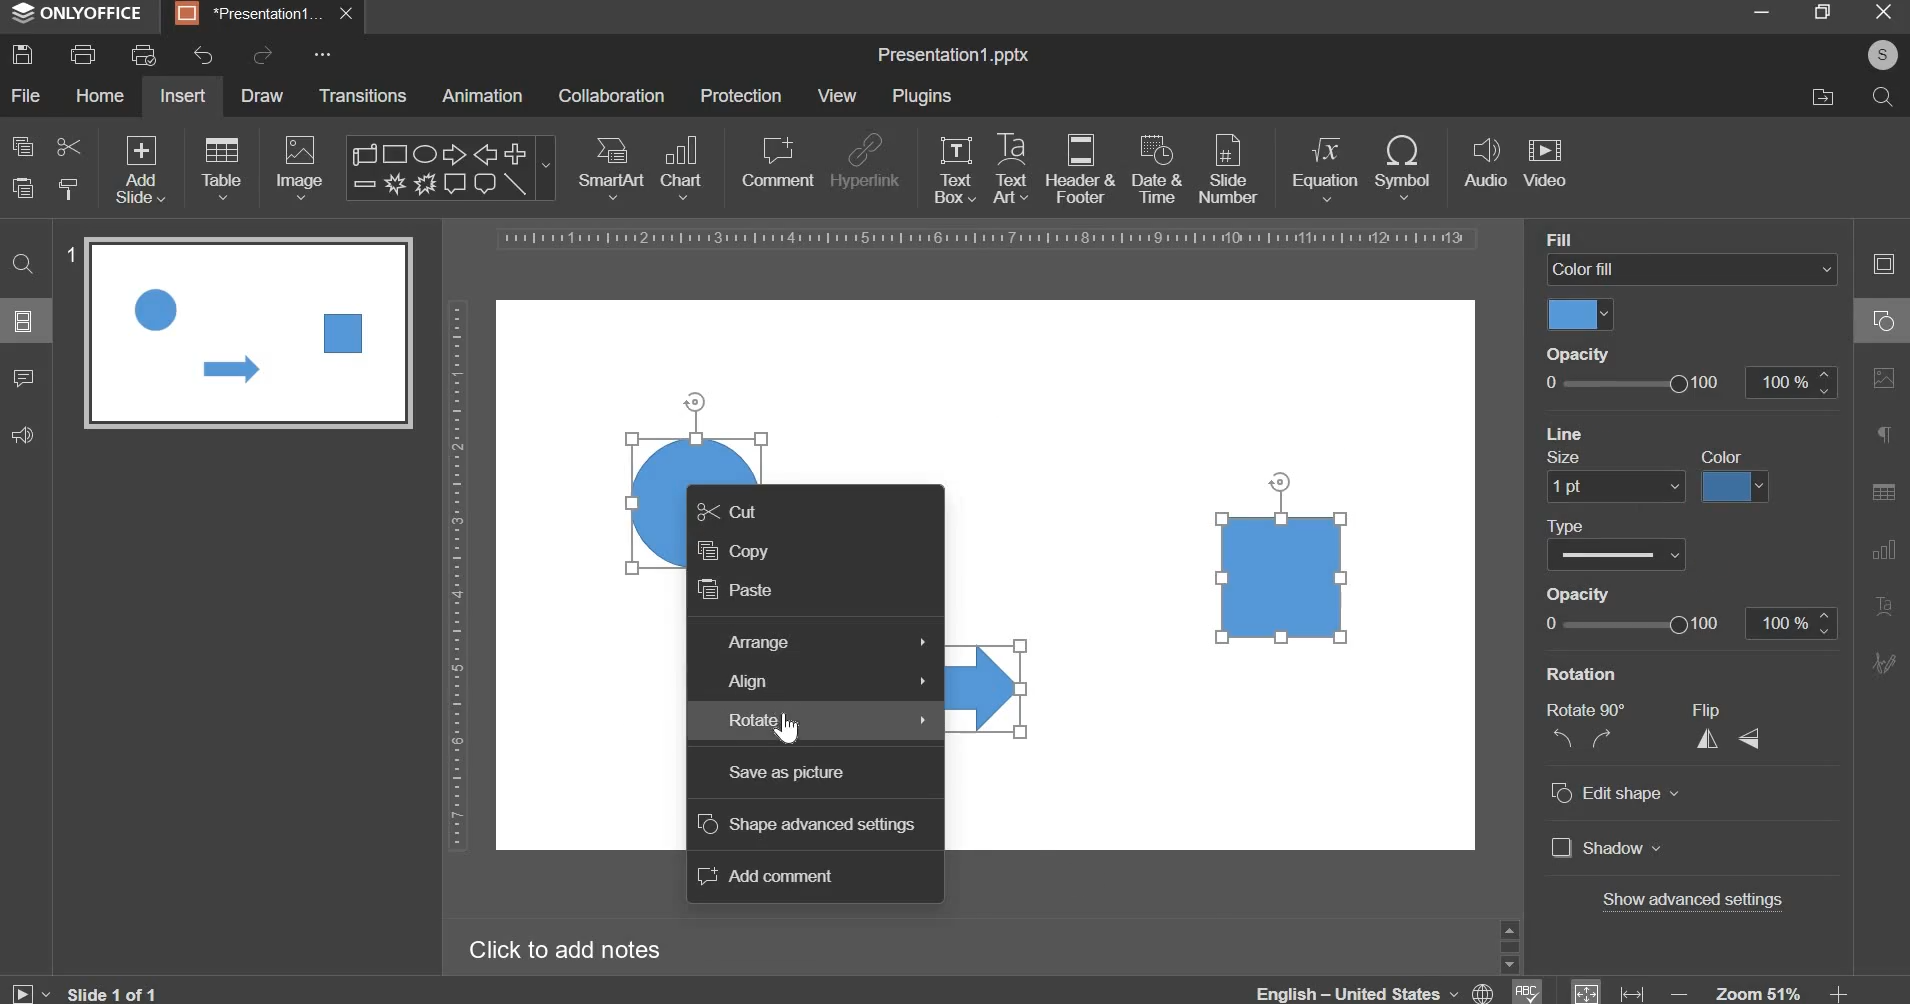 The image size is (1910, 1004). I want to click on slide number, so click(69, 255).